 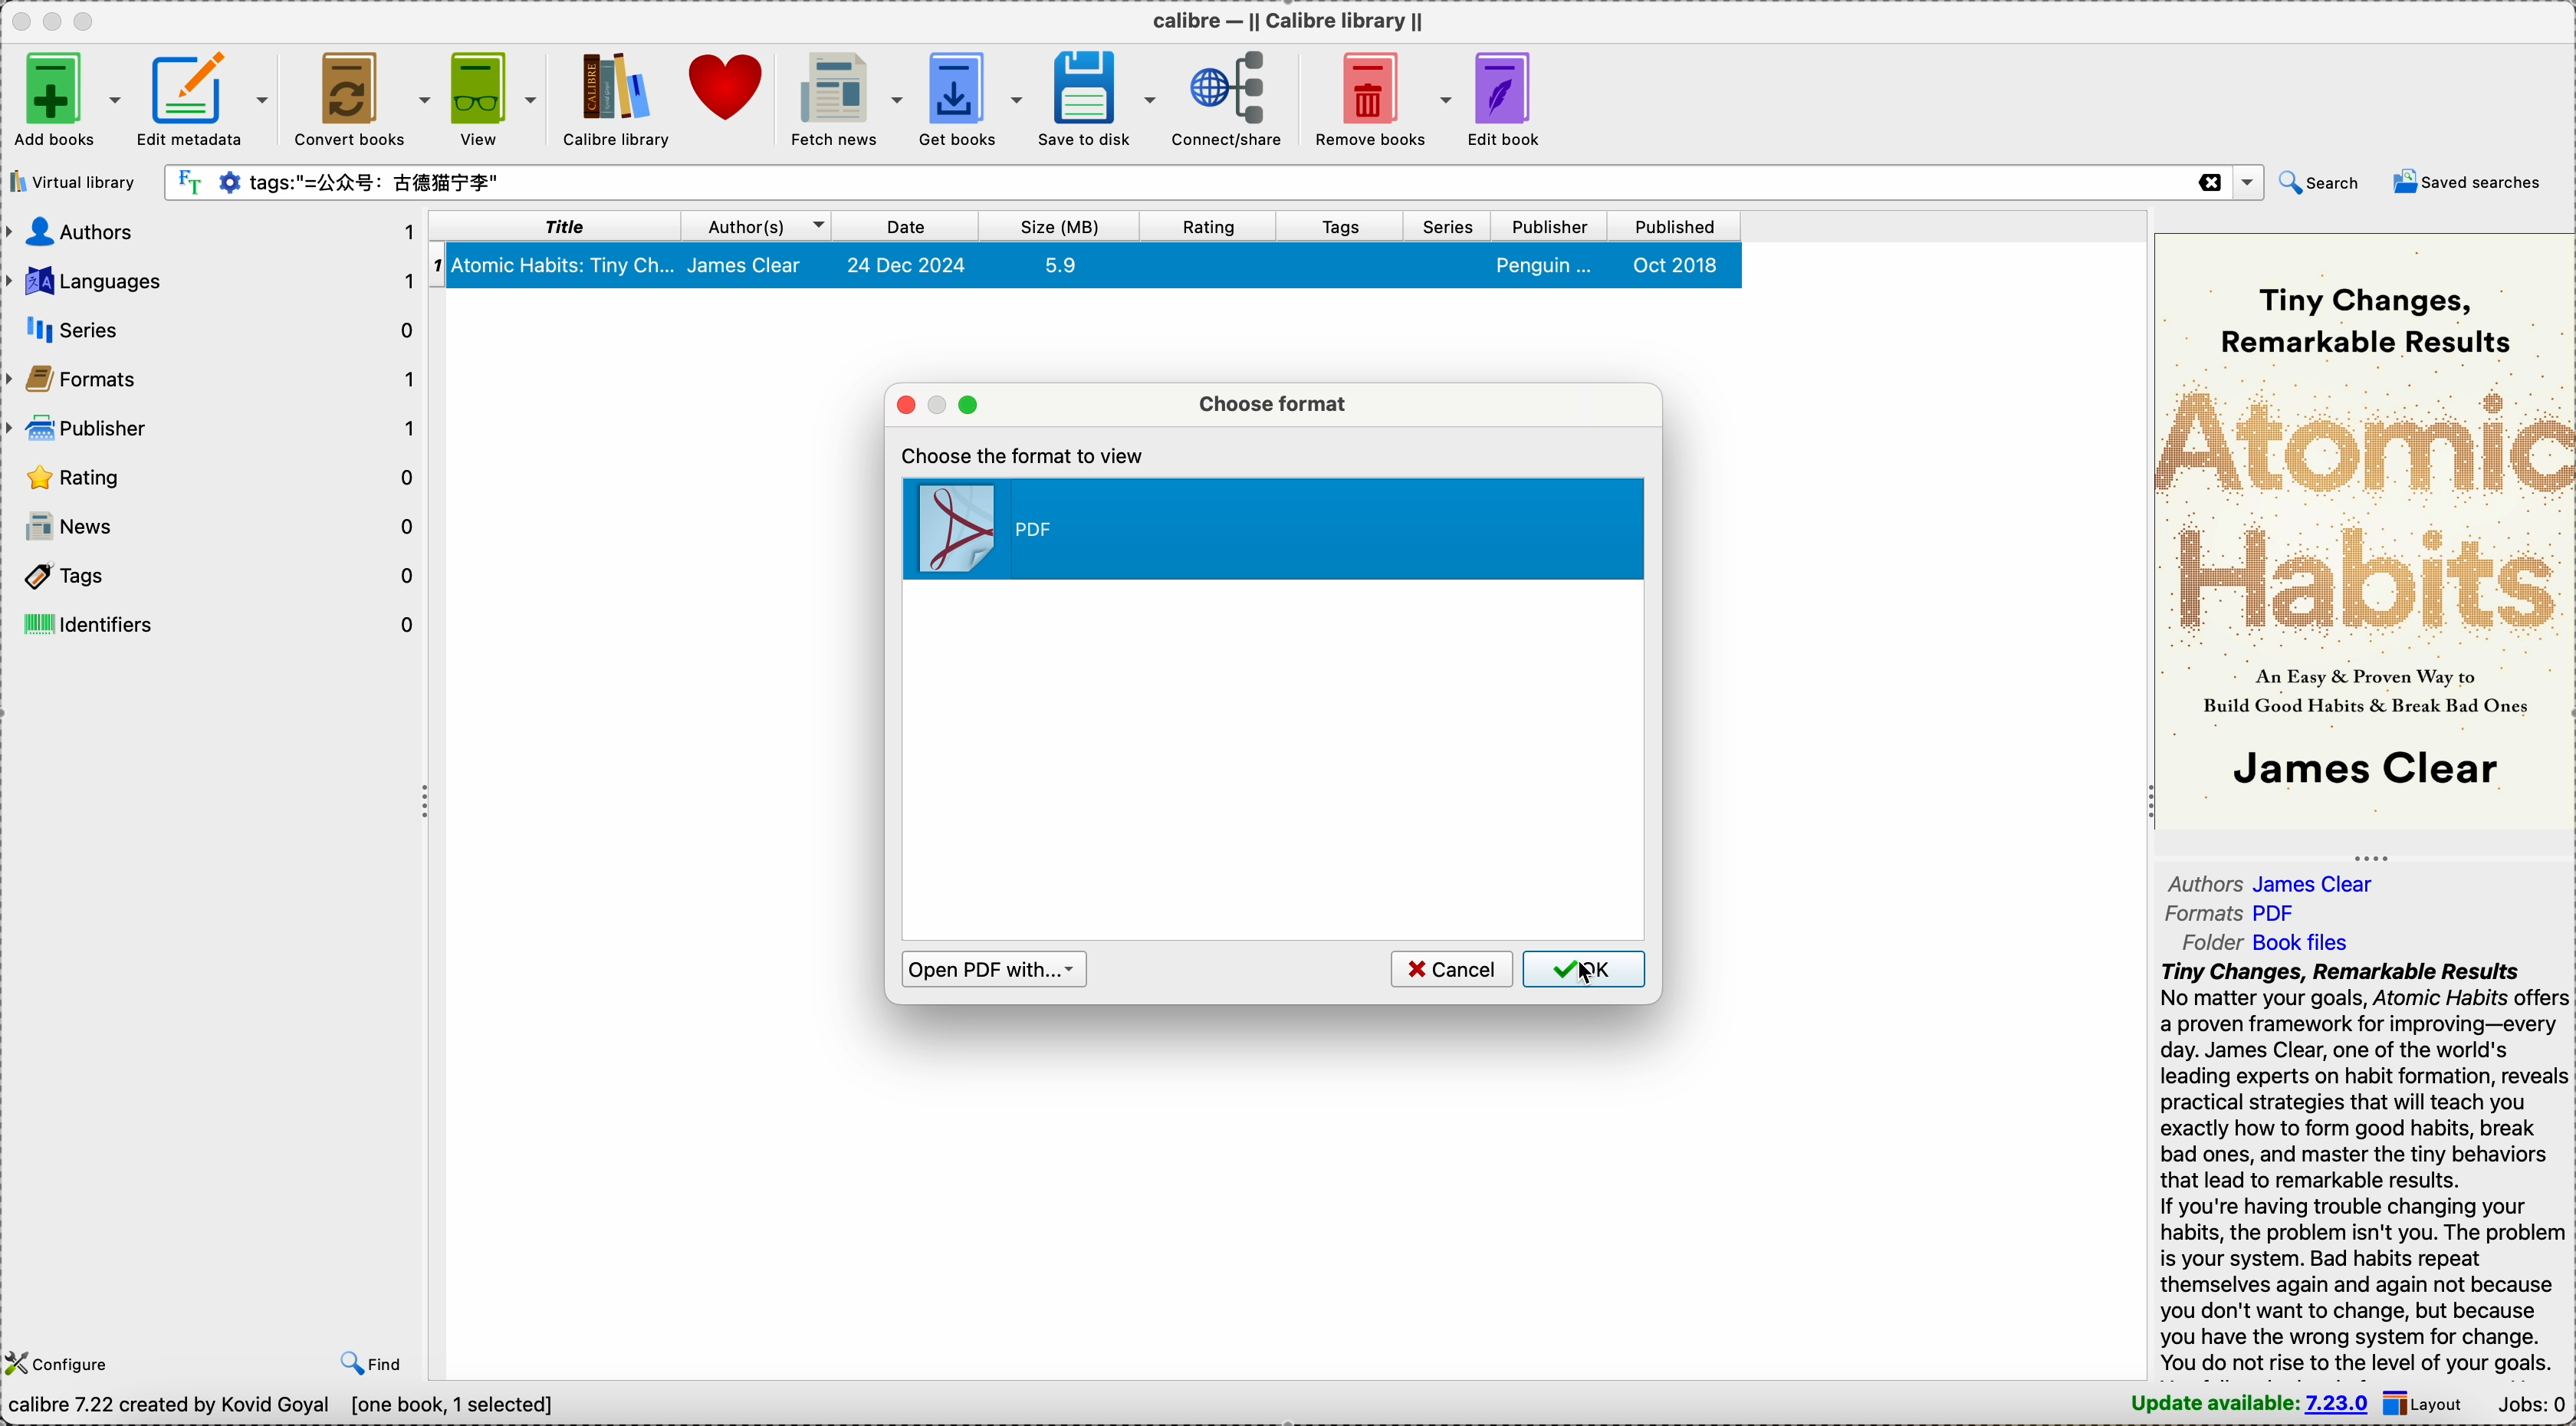 What do you see at coordinates (902, 405) in the screenshot?
I see `close popup` at bounding box center [902, 405].